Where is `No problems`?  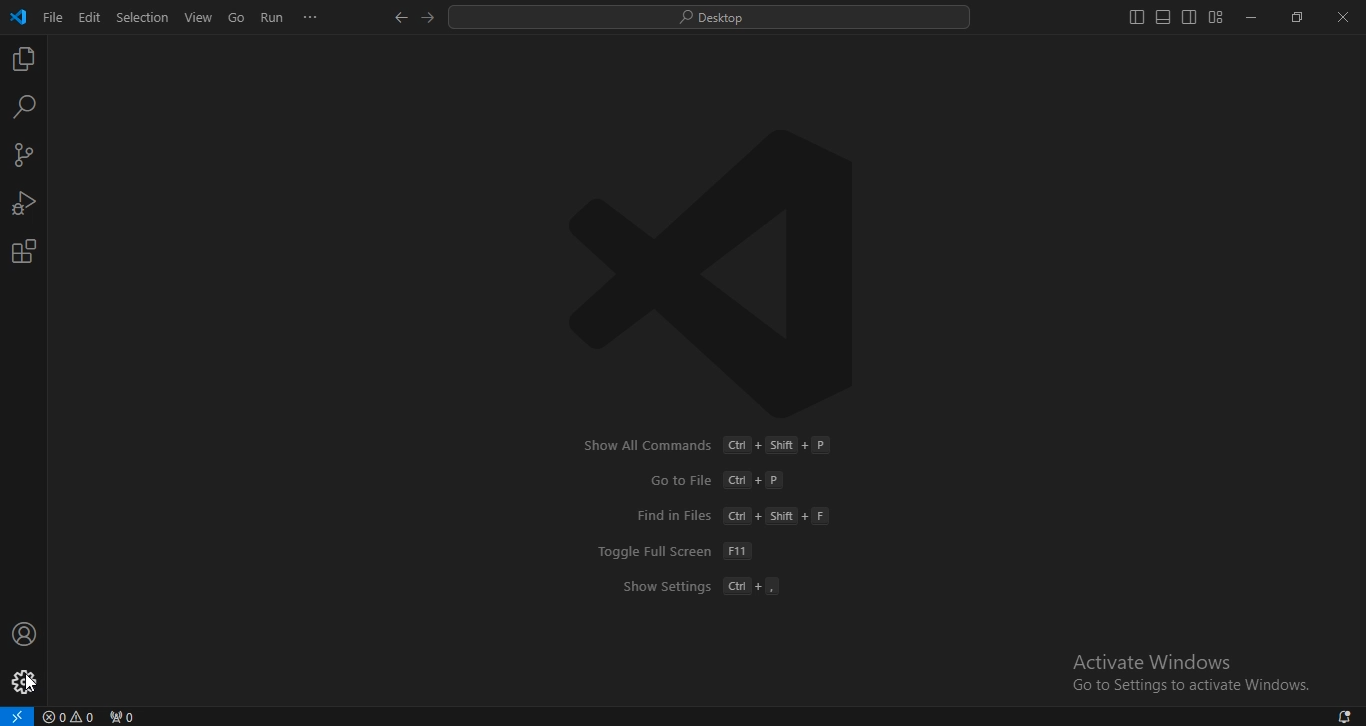
No problems is located at coordinates (71, 716).